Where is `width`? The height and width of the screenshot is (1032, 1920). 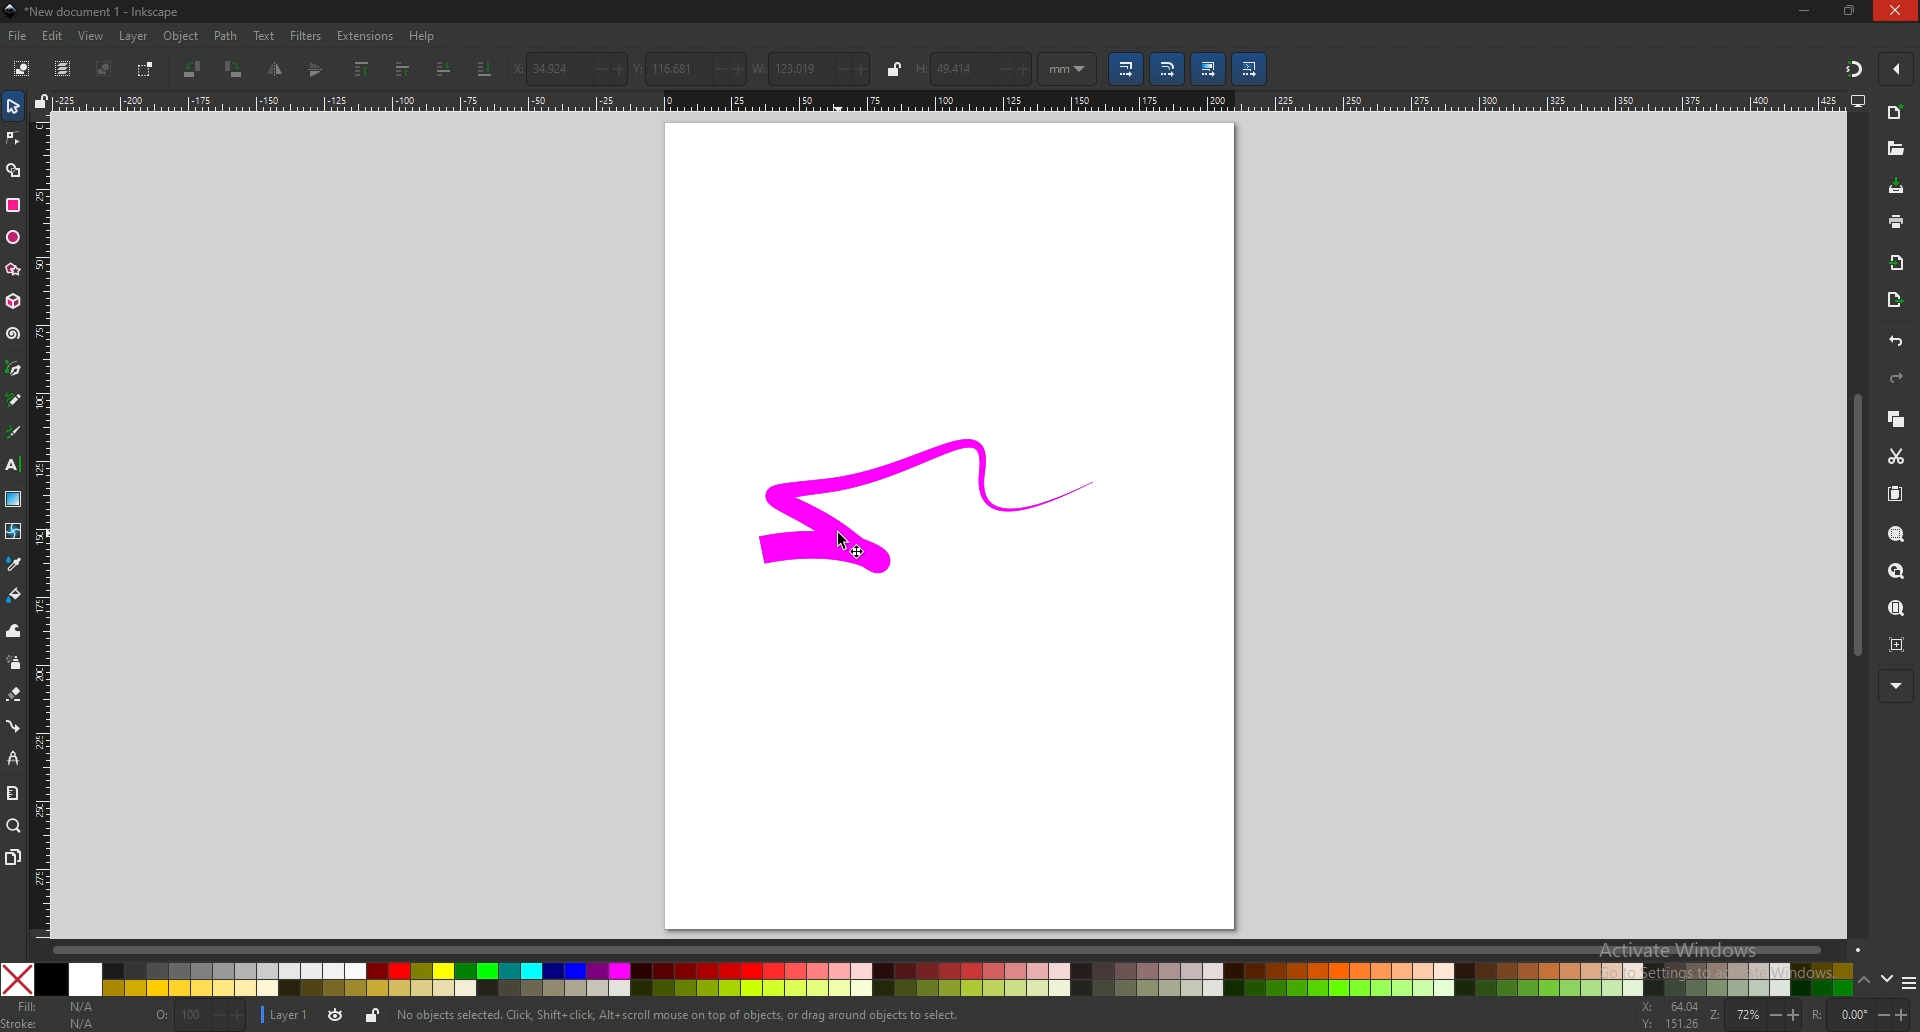 width is located at coordinates (811, 69).